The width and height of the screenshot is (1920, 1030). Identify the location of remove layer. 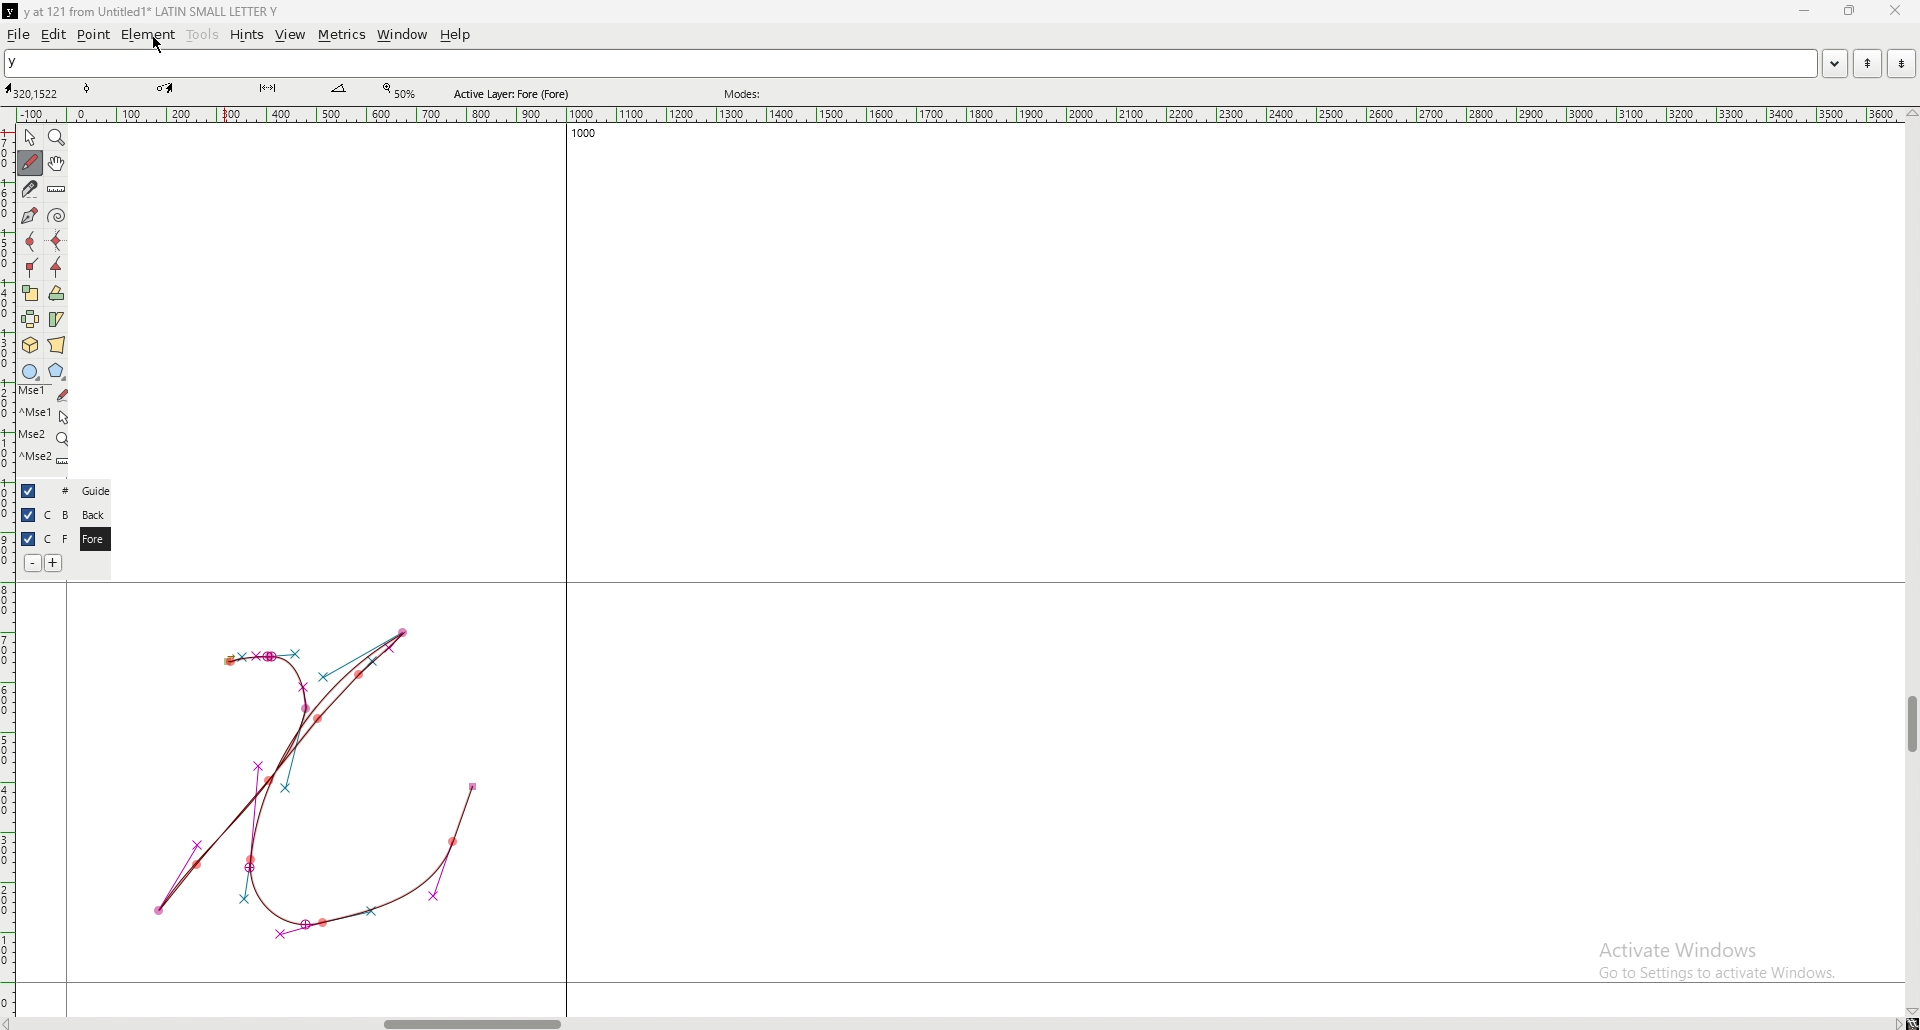
(32, 563).